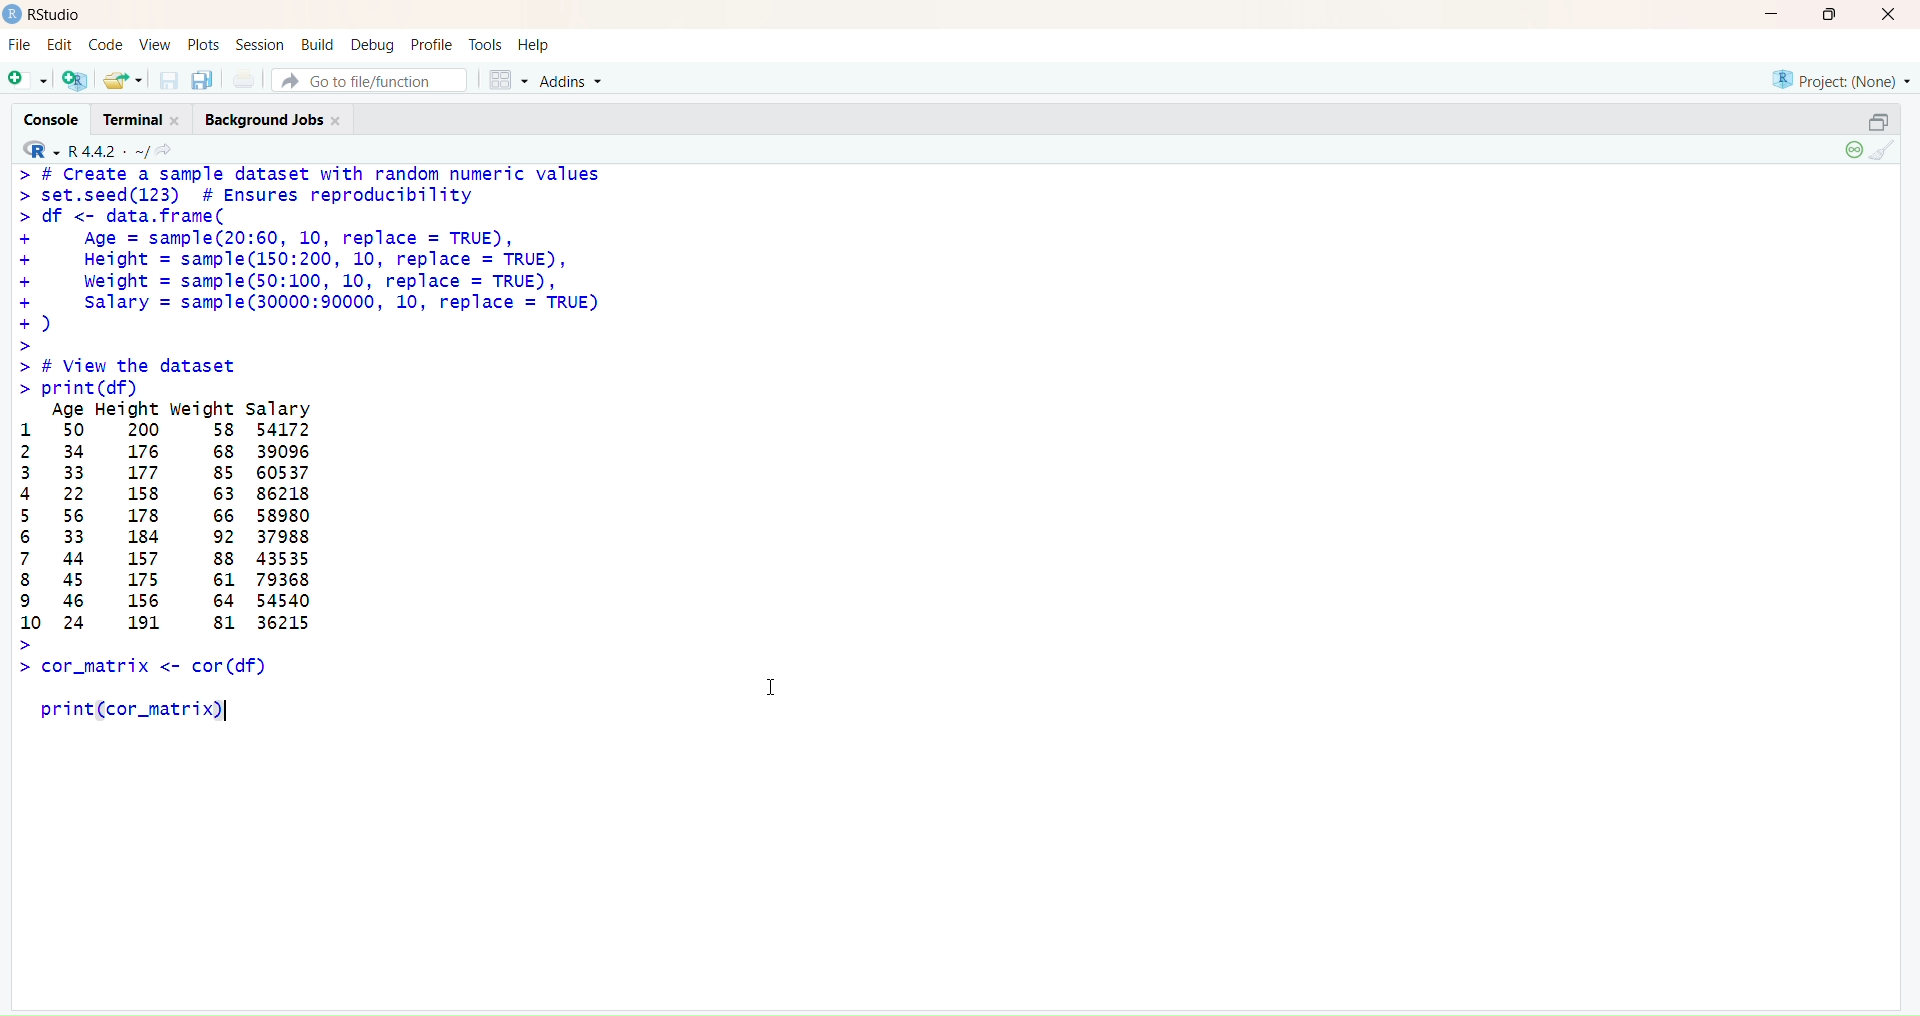 The width and height of the screenshot is (1920, 1016). What do you see at coordinates (121, 79) in the screenshot?
I see `Open an existing file (Ctrl + O)` at bounding box center [121, 79].